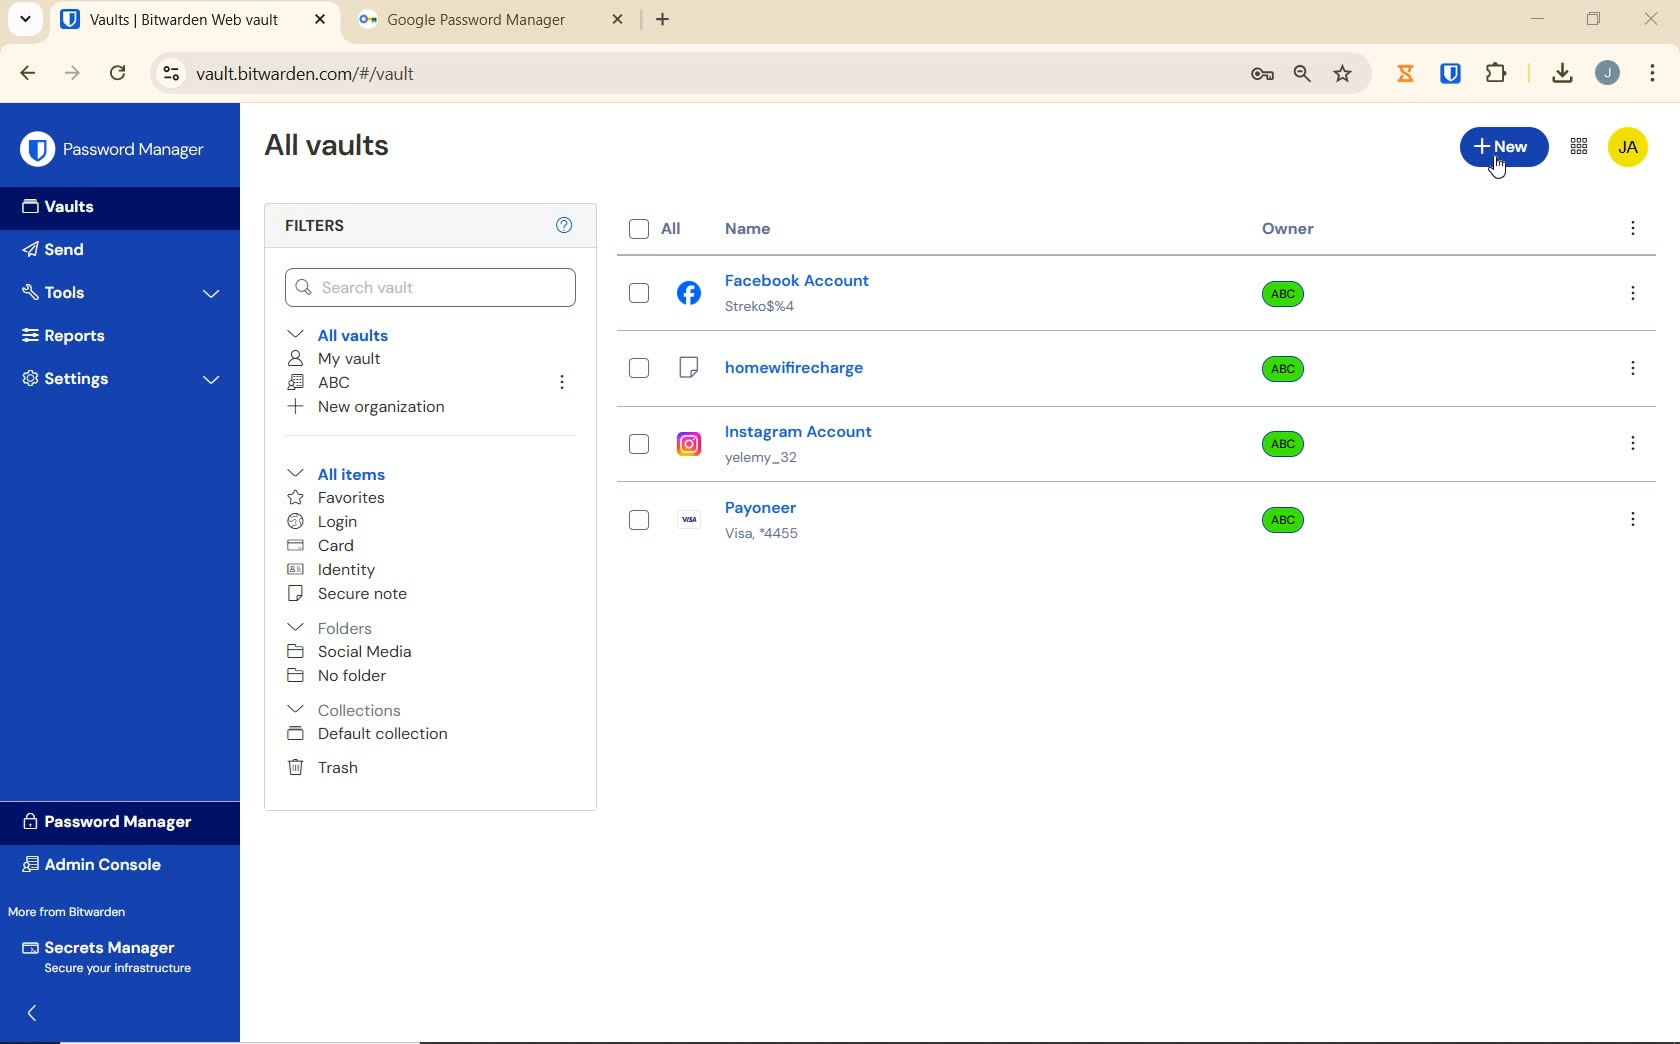  I want to click on collection, so click(346, 710).